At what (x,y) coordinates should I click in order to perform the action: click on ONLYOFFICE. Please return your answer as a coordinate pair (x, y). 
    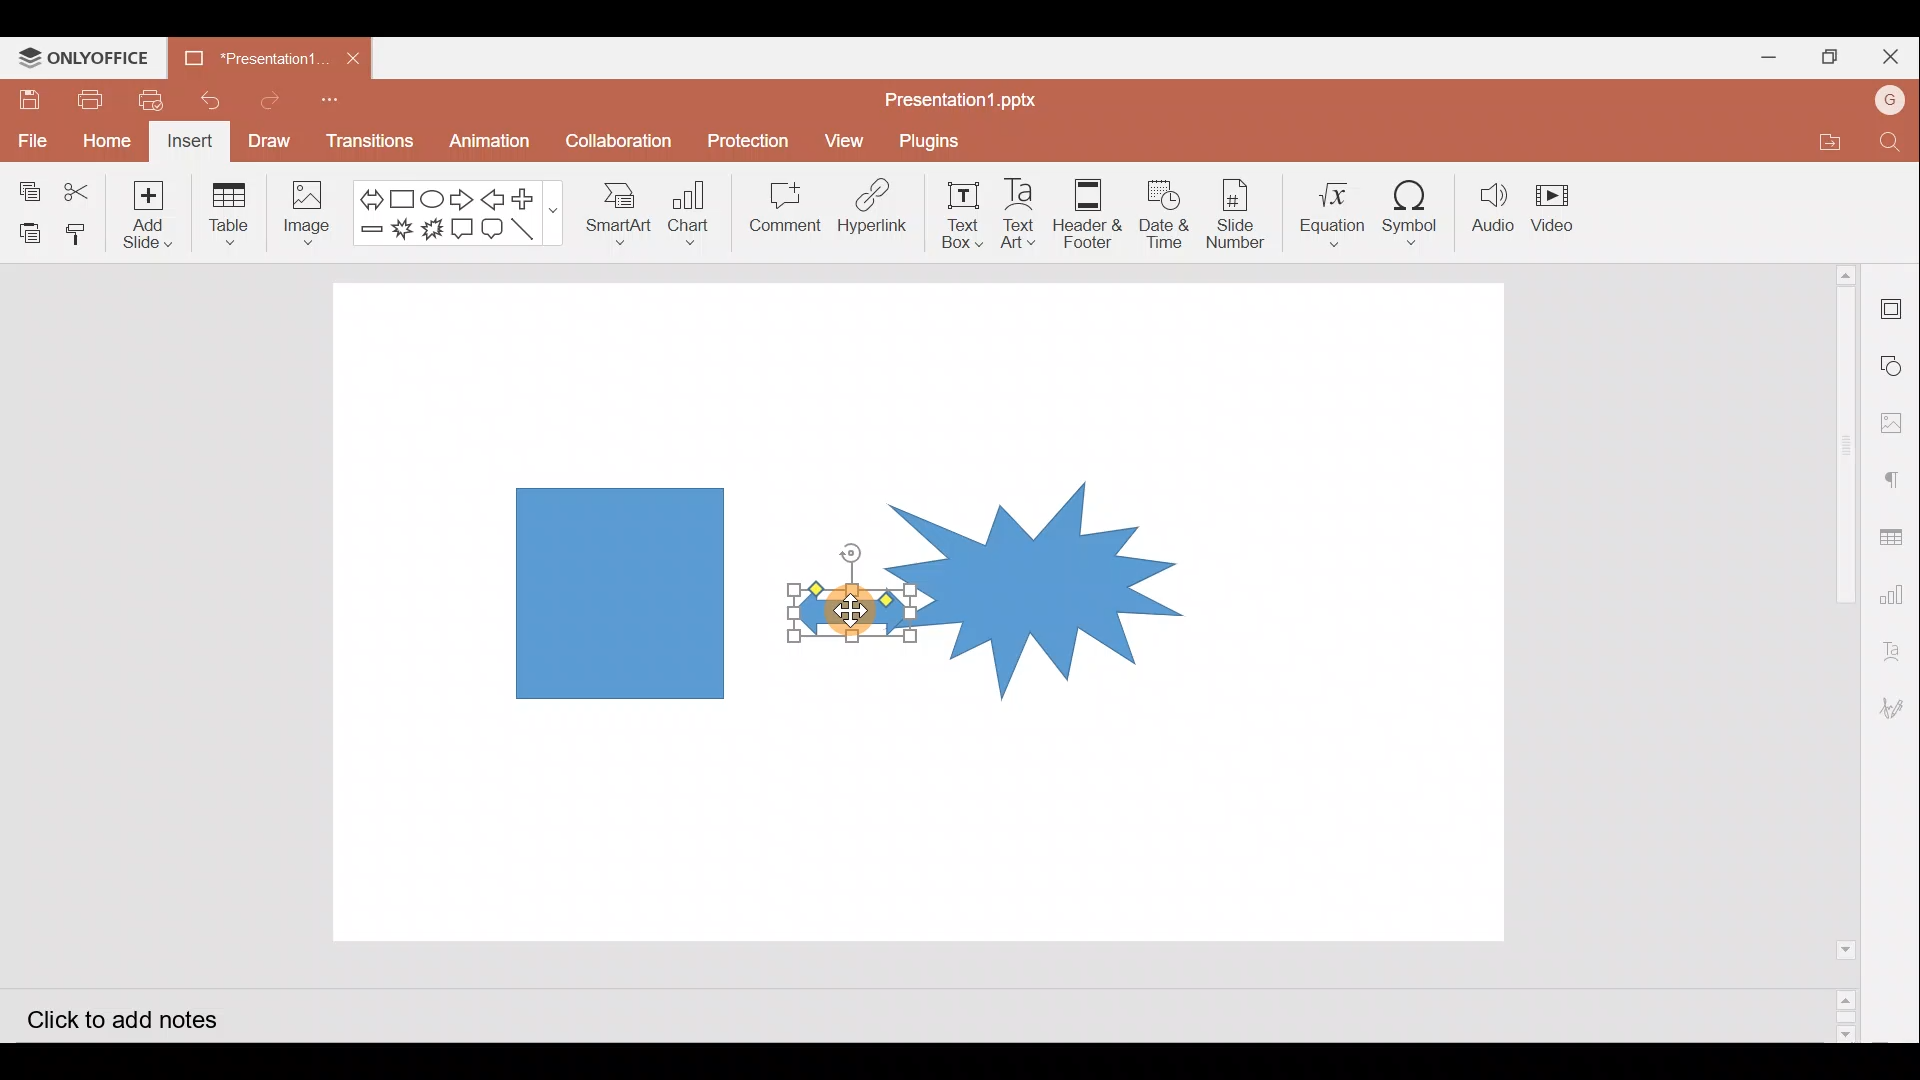
    Looking at the image, I should click on (83, 58).